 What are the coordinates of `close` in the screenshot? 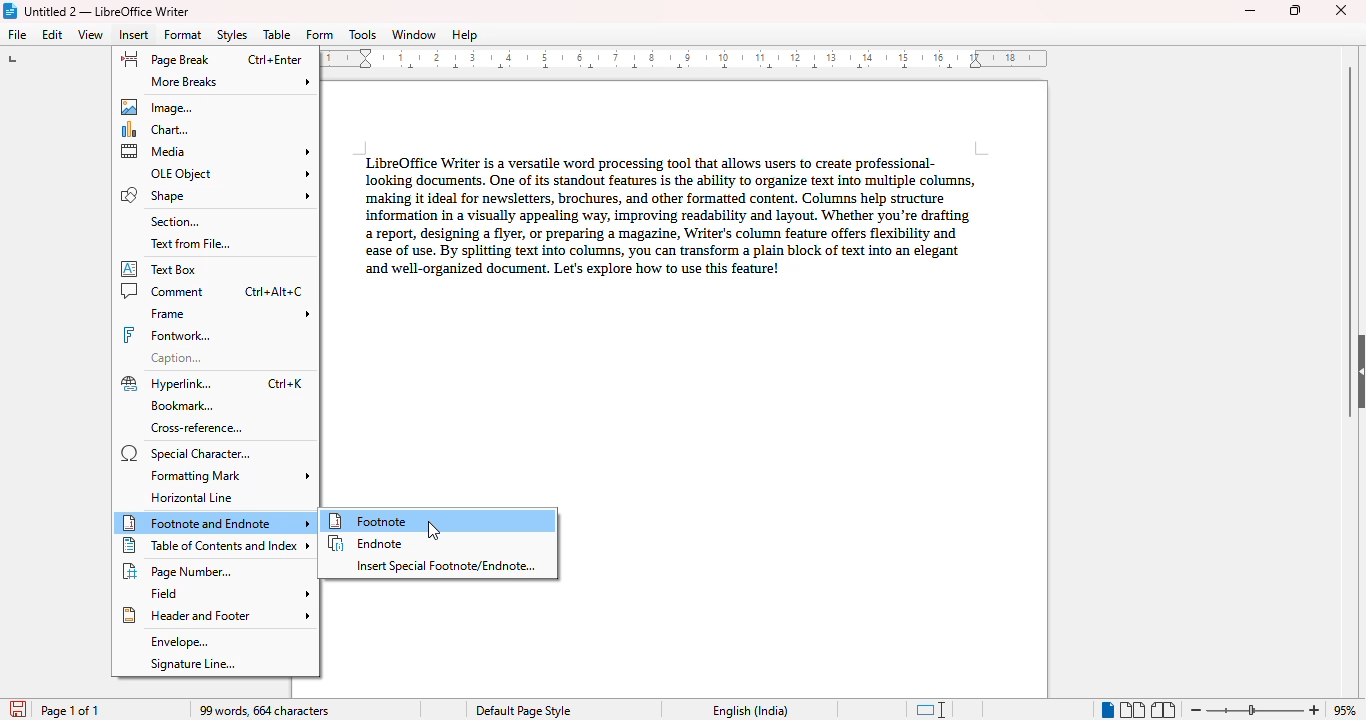 It's located at (1343, 9).